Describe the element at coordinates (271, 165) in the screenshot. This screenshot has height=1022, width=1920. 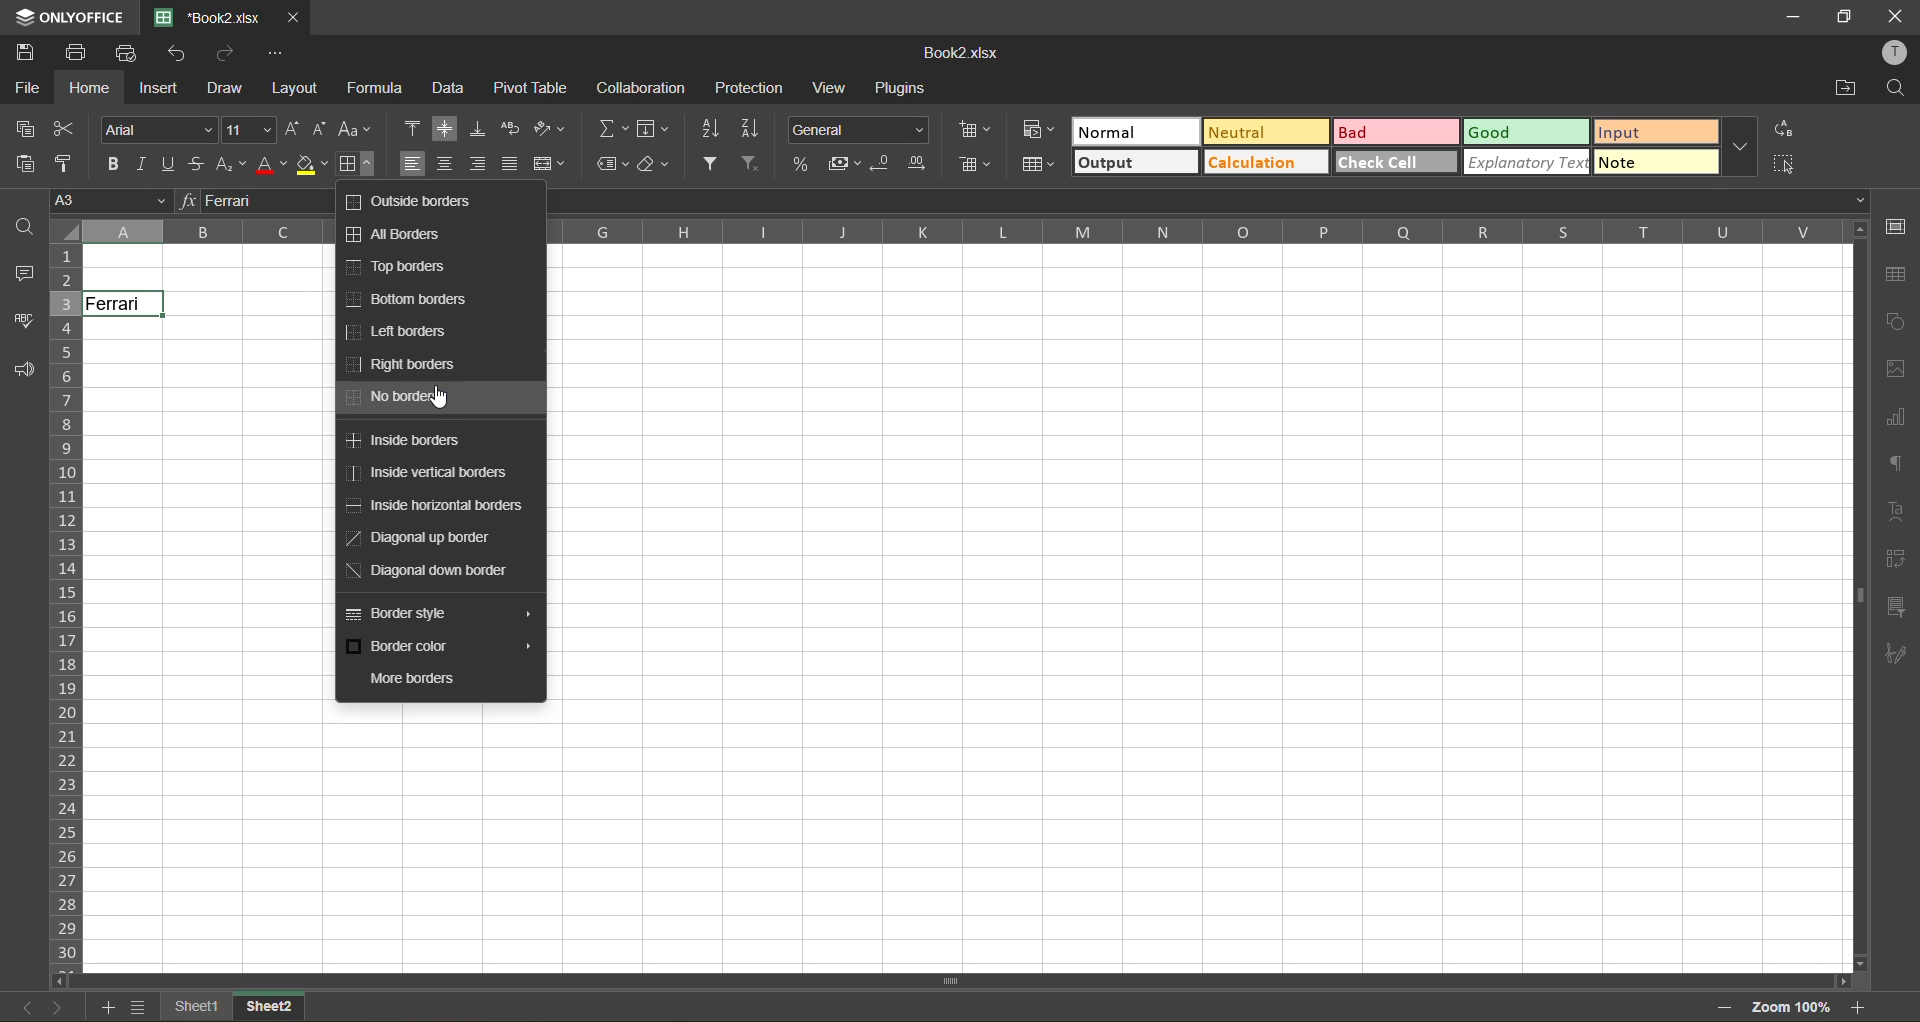
I see `font color` at that location.